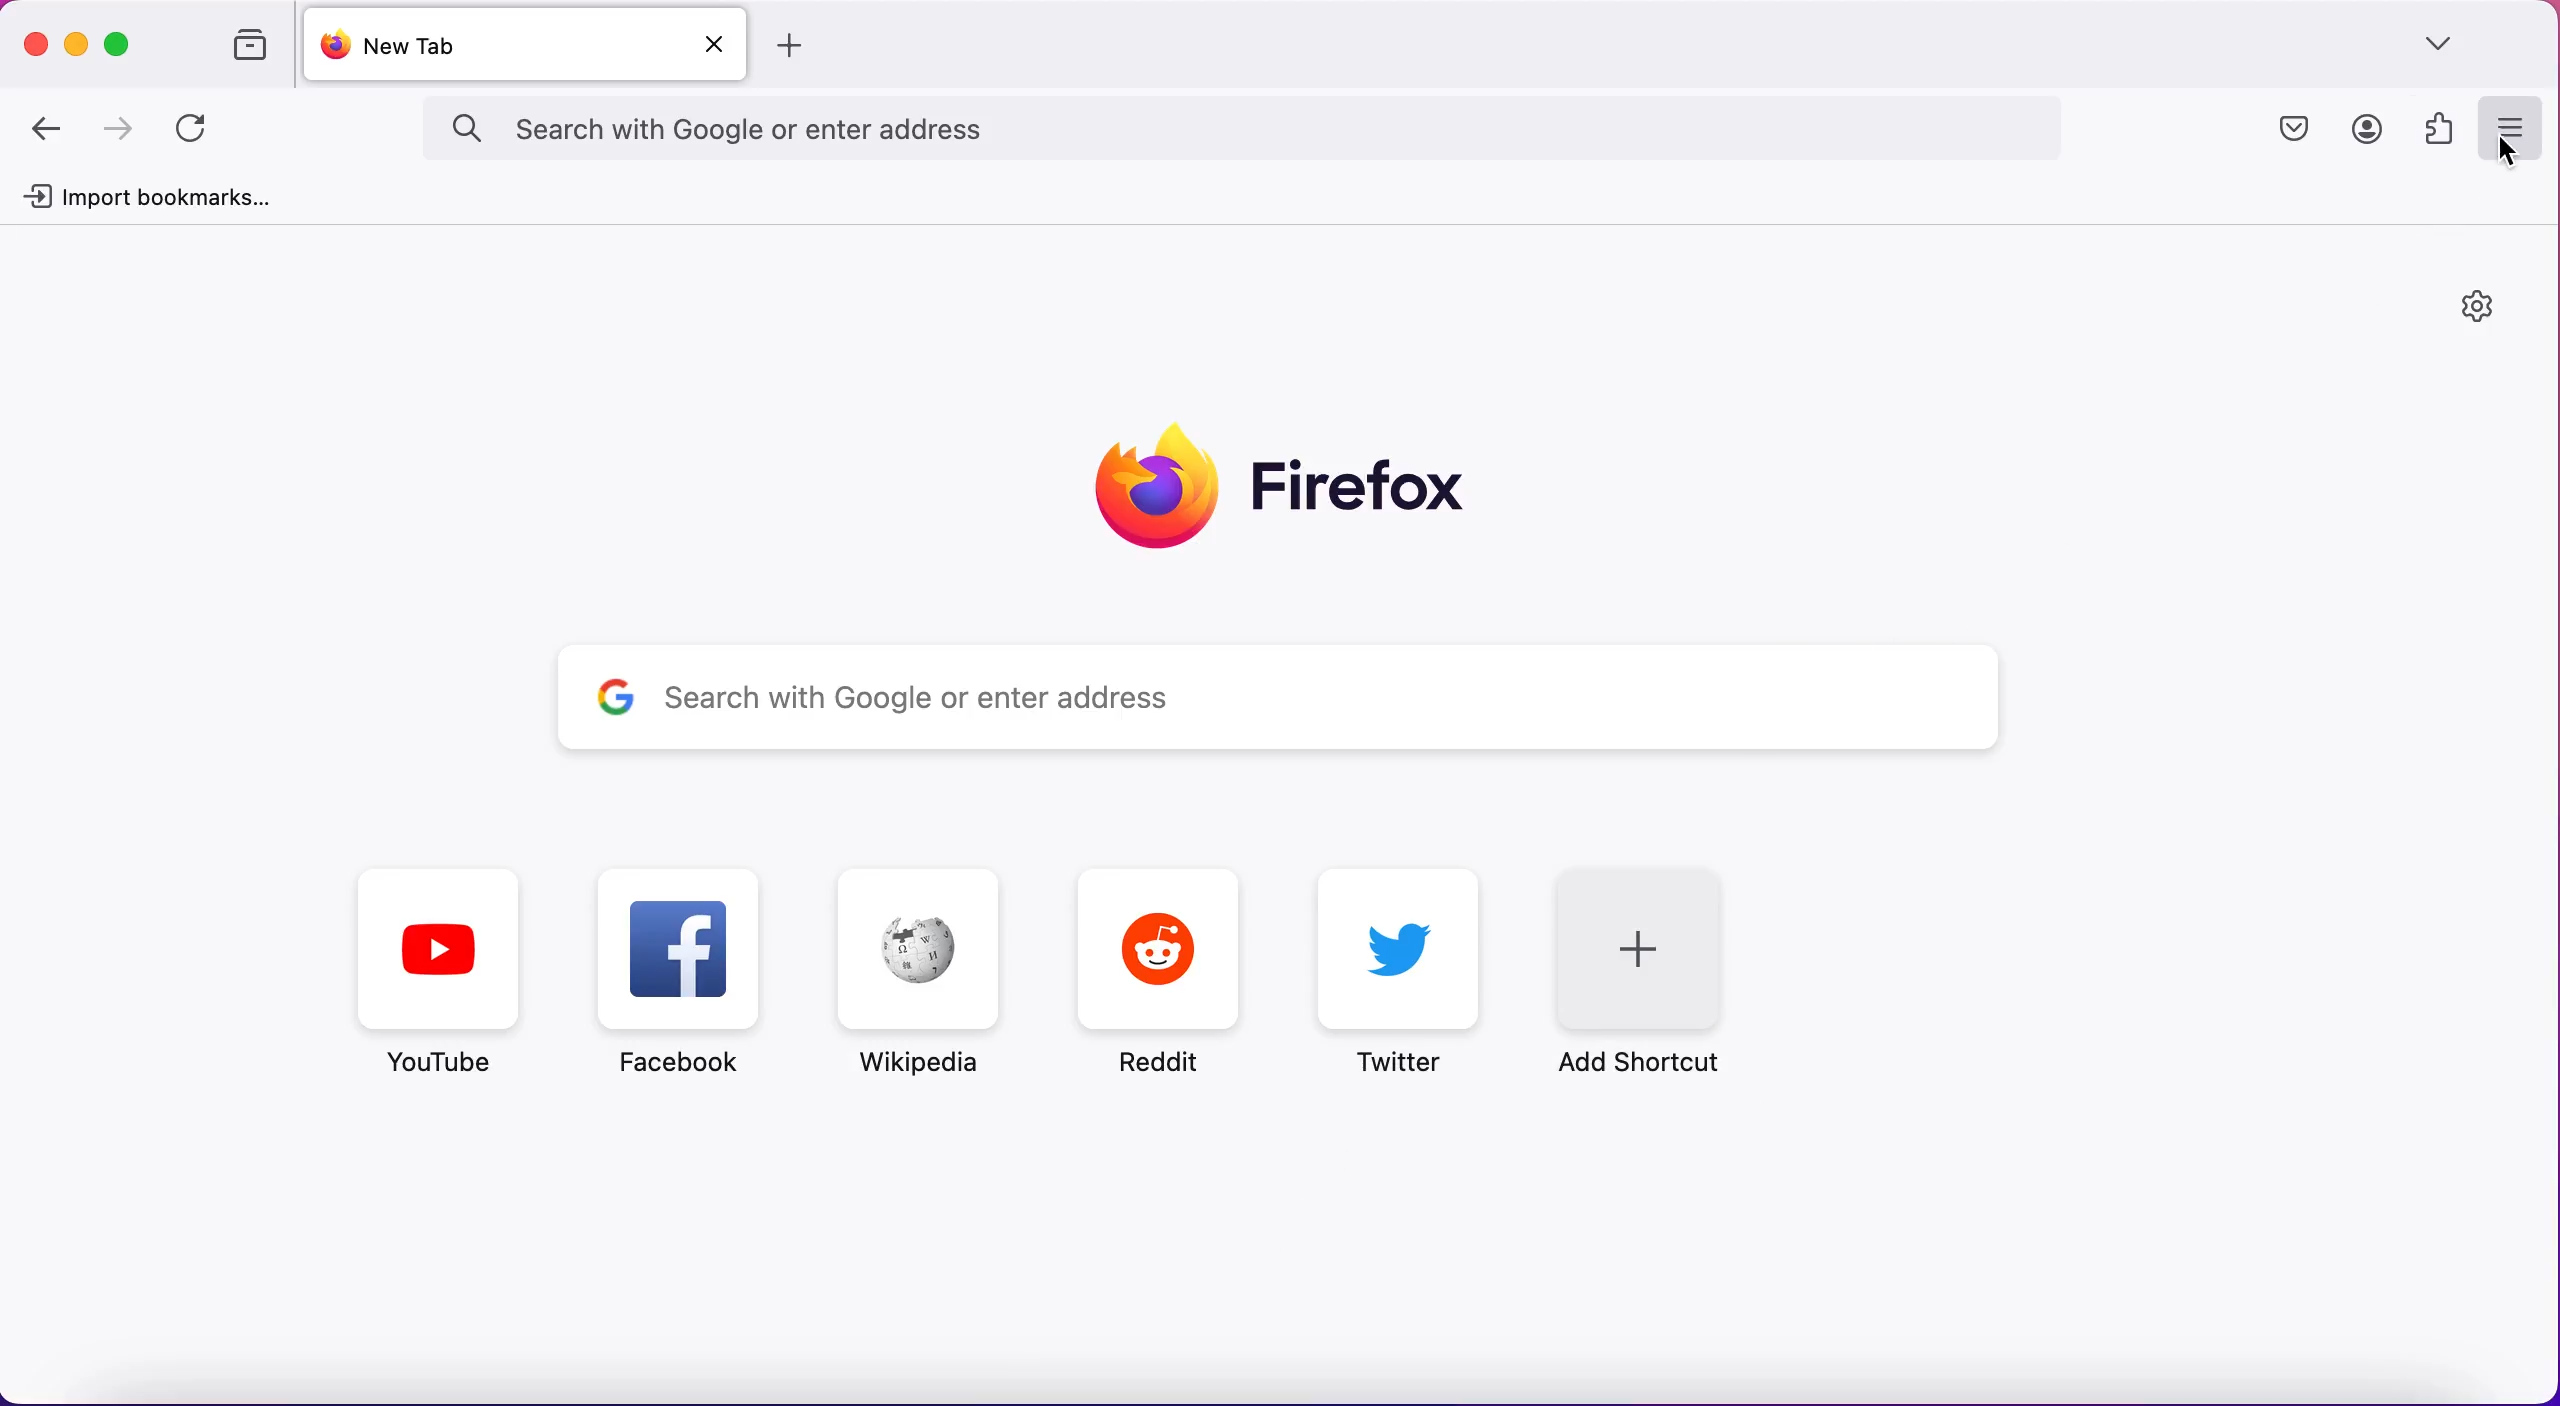  Describe the element at coordinates (721, 44) in the screenshot. I see `close tab` at that location.